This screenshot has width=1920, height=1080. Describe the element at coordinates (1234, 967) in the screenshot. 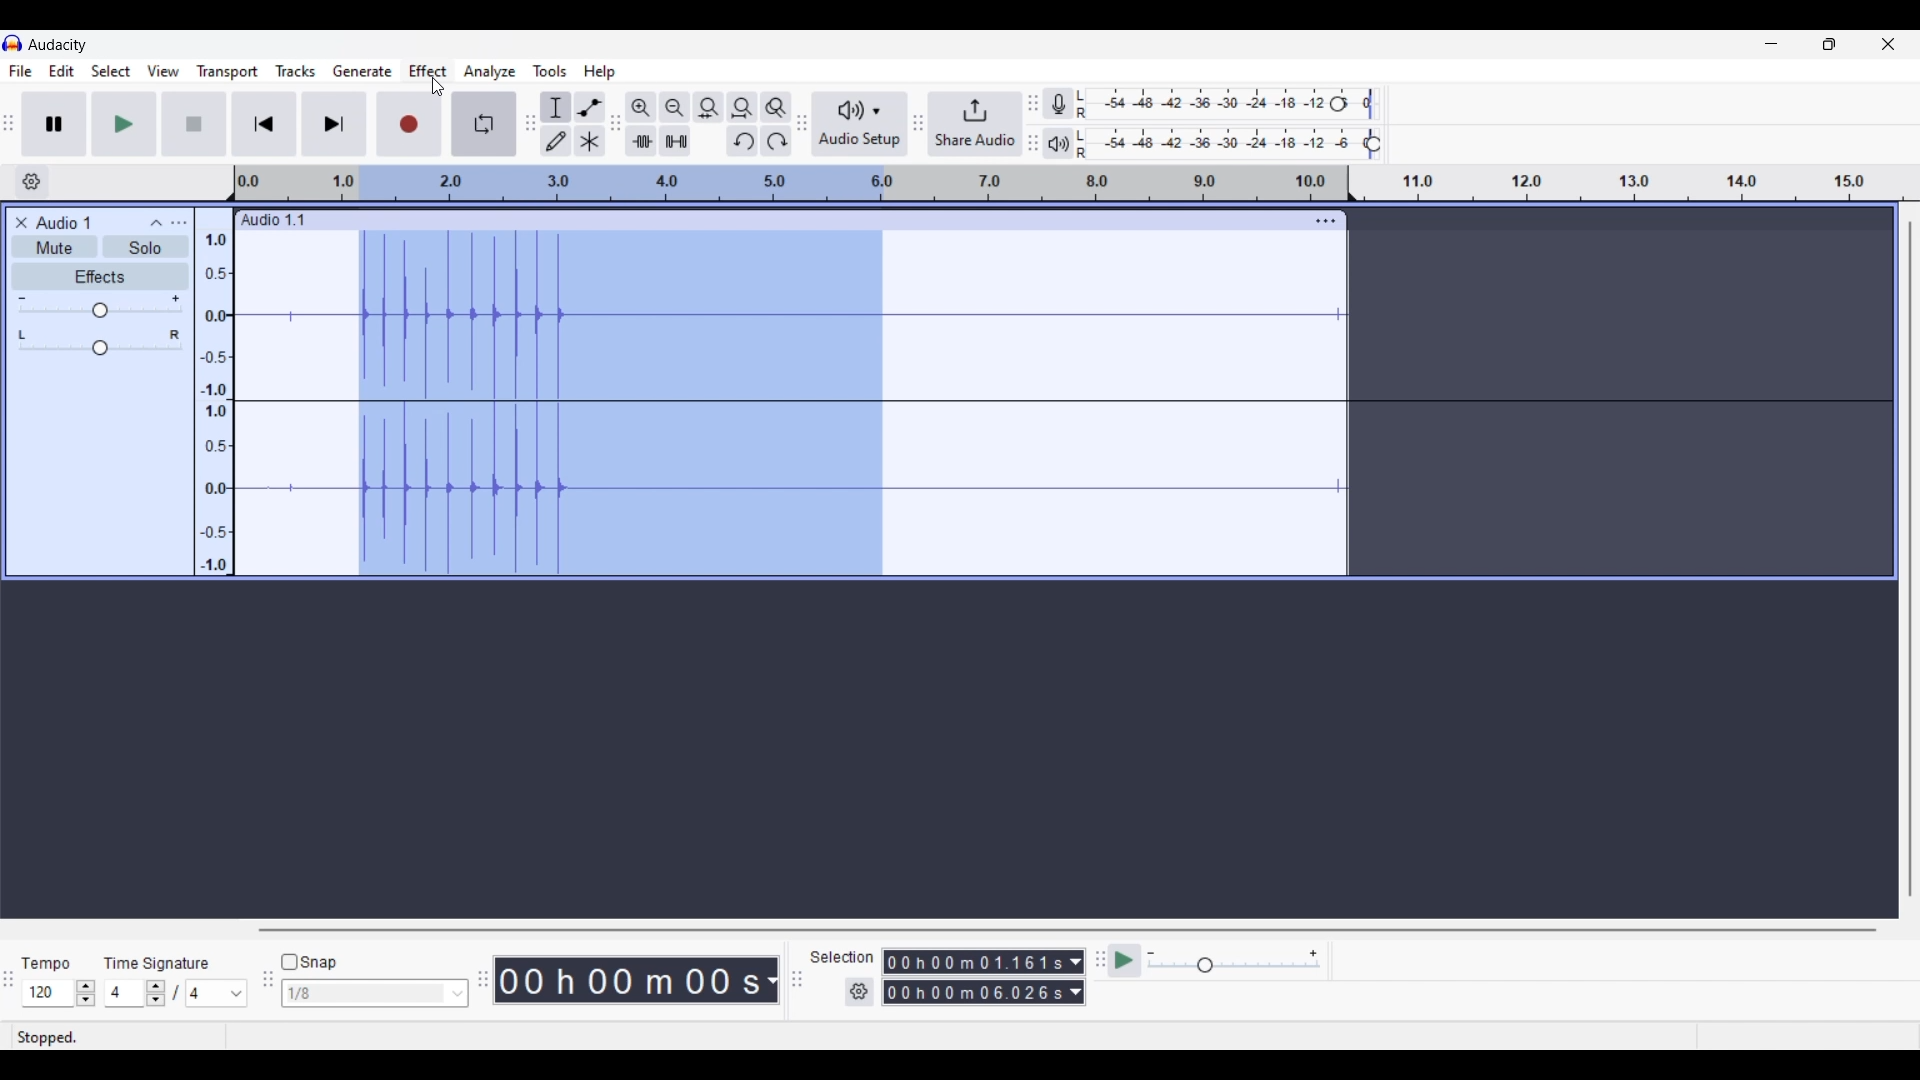

I see `Slider to change playback speed` at that location.